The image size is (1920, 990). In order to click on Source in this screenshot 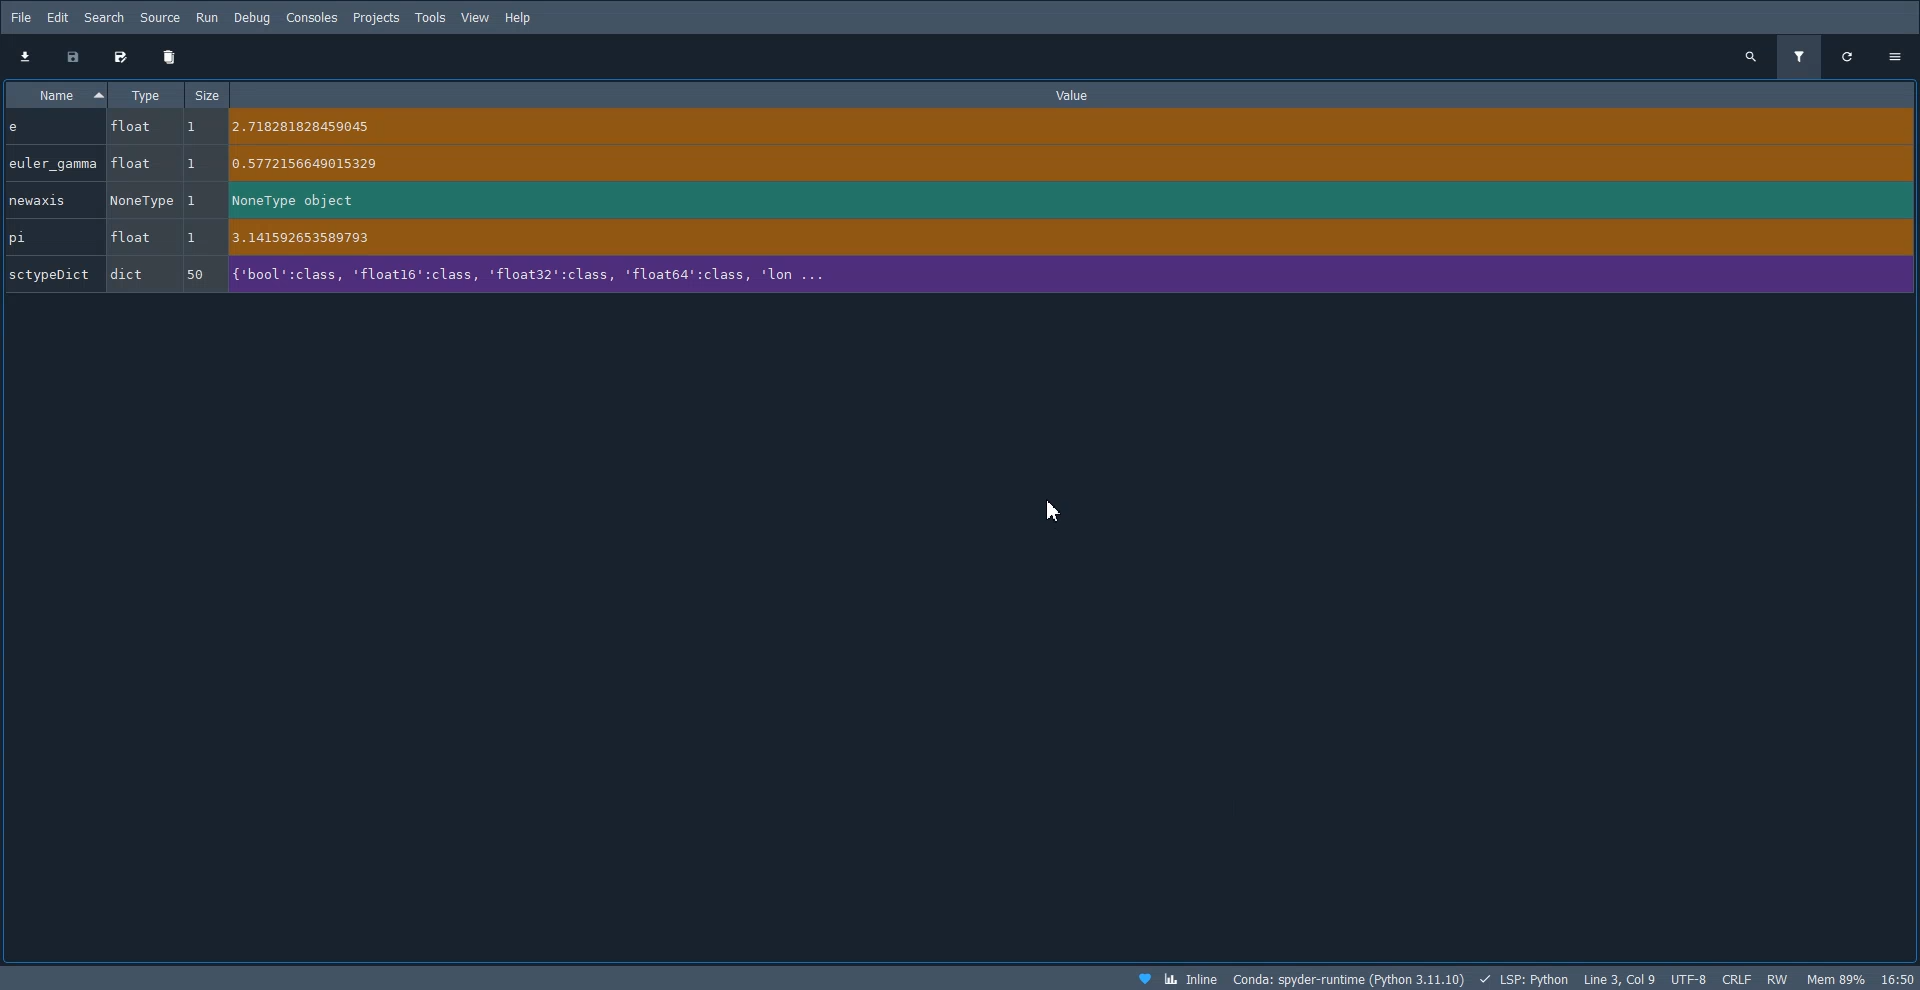, I will do `click(160, 16)`.